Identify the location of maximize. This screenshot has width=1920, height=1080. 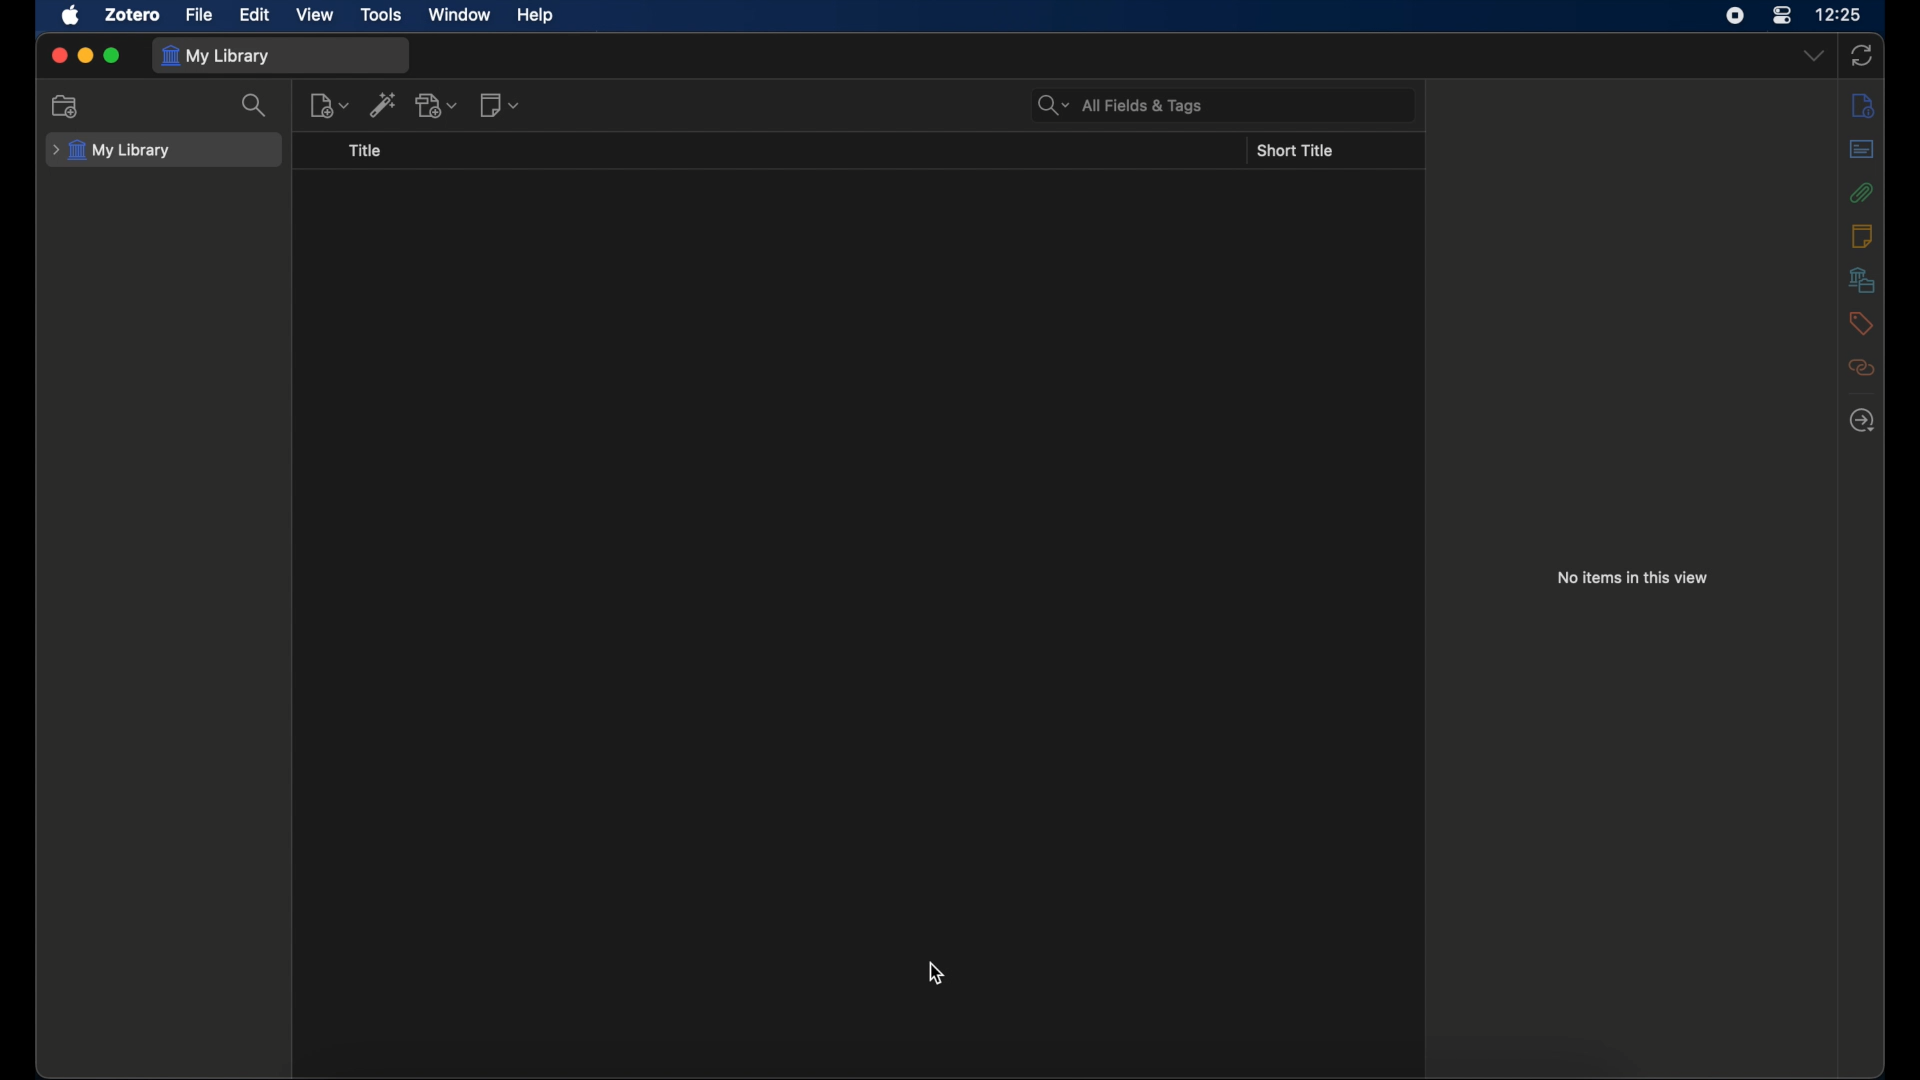
(113, 56).